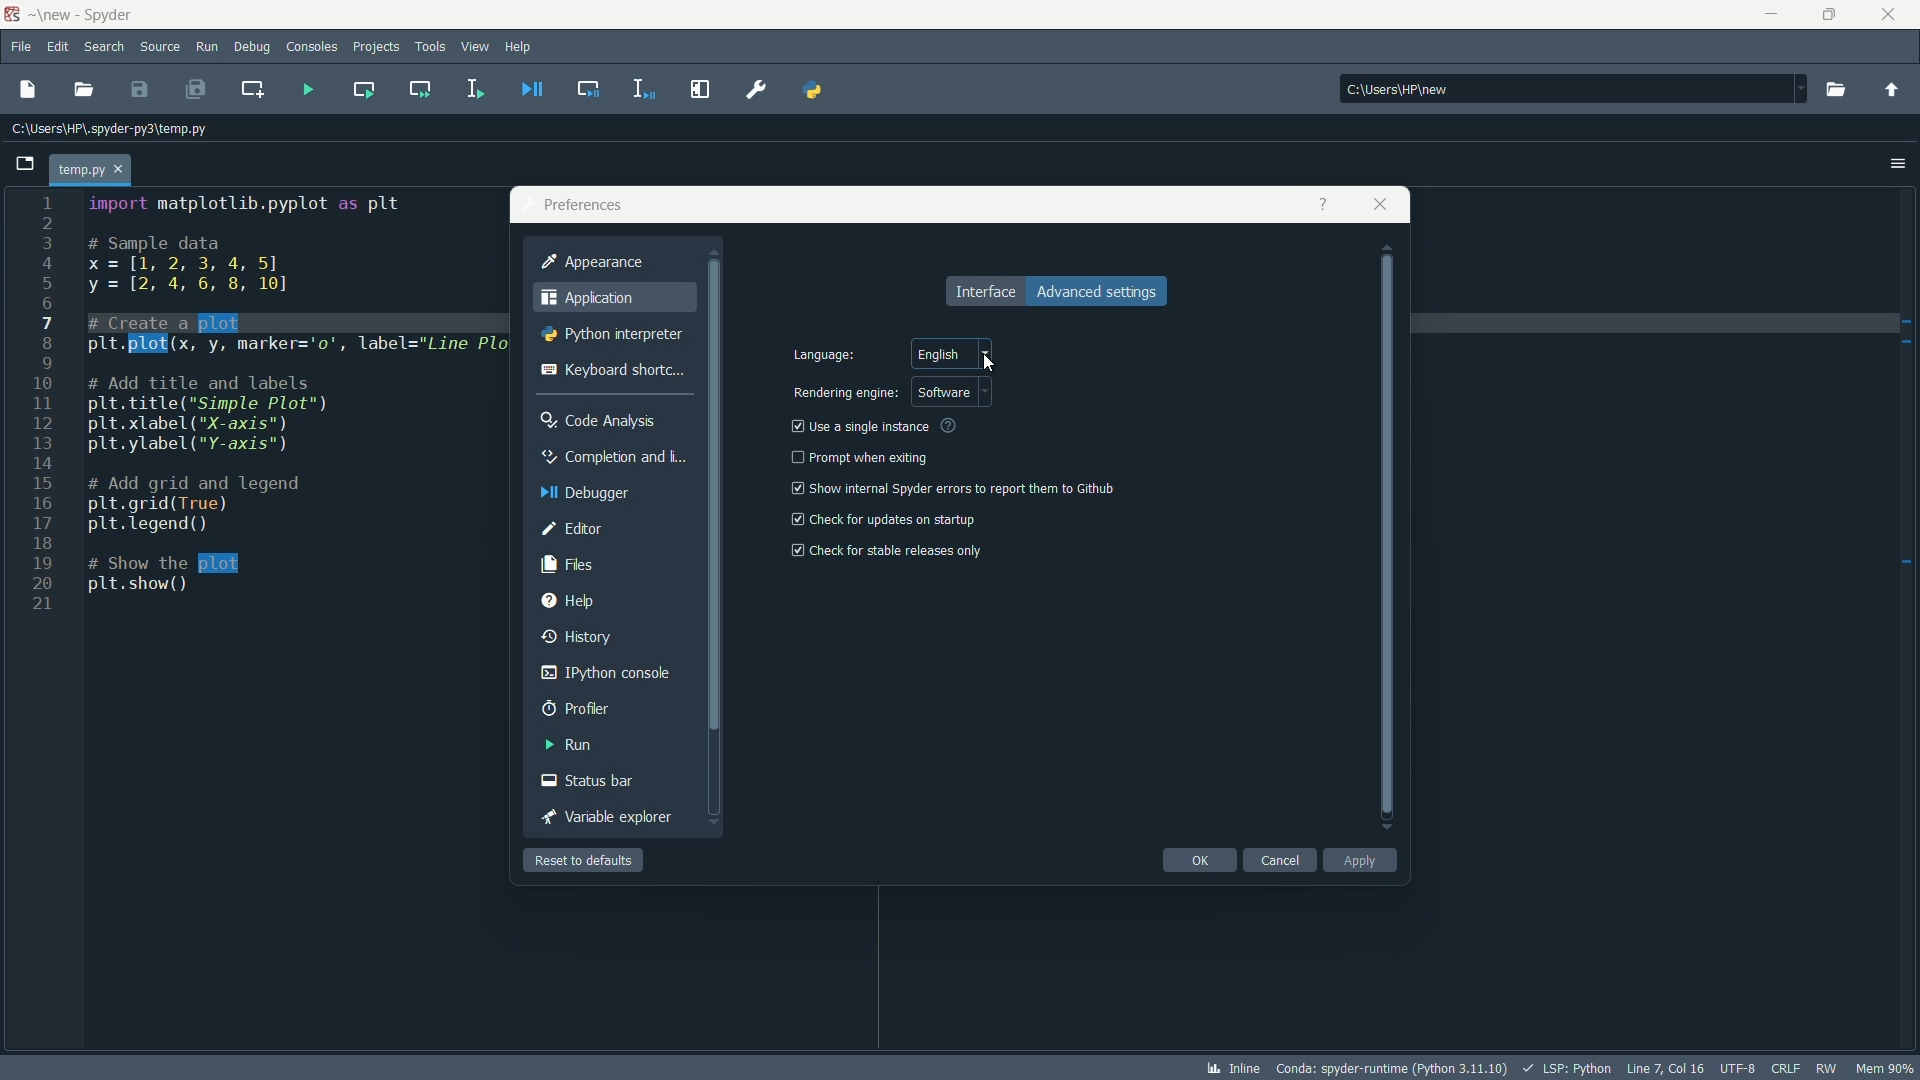 This screenshot has width=1920, height=1080. I want to click on maximize current pane, so click(699, 88).